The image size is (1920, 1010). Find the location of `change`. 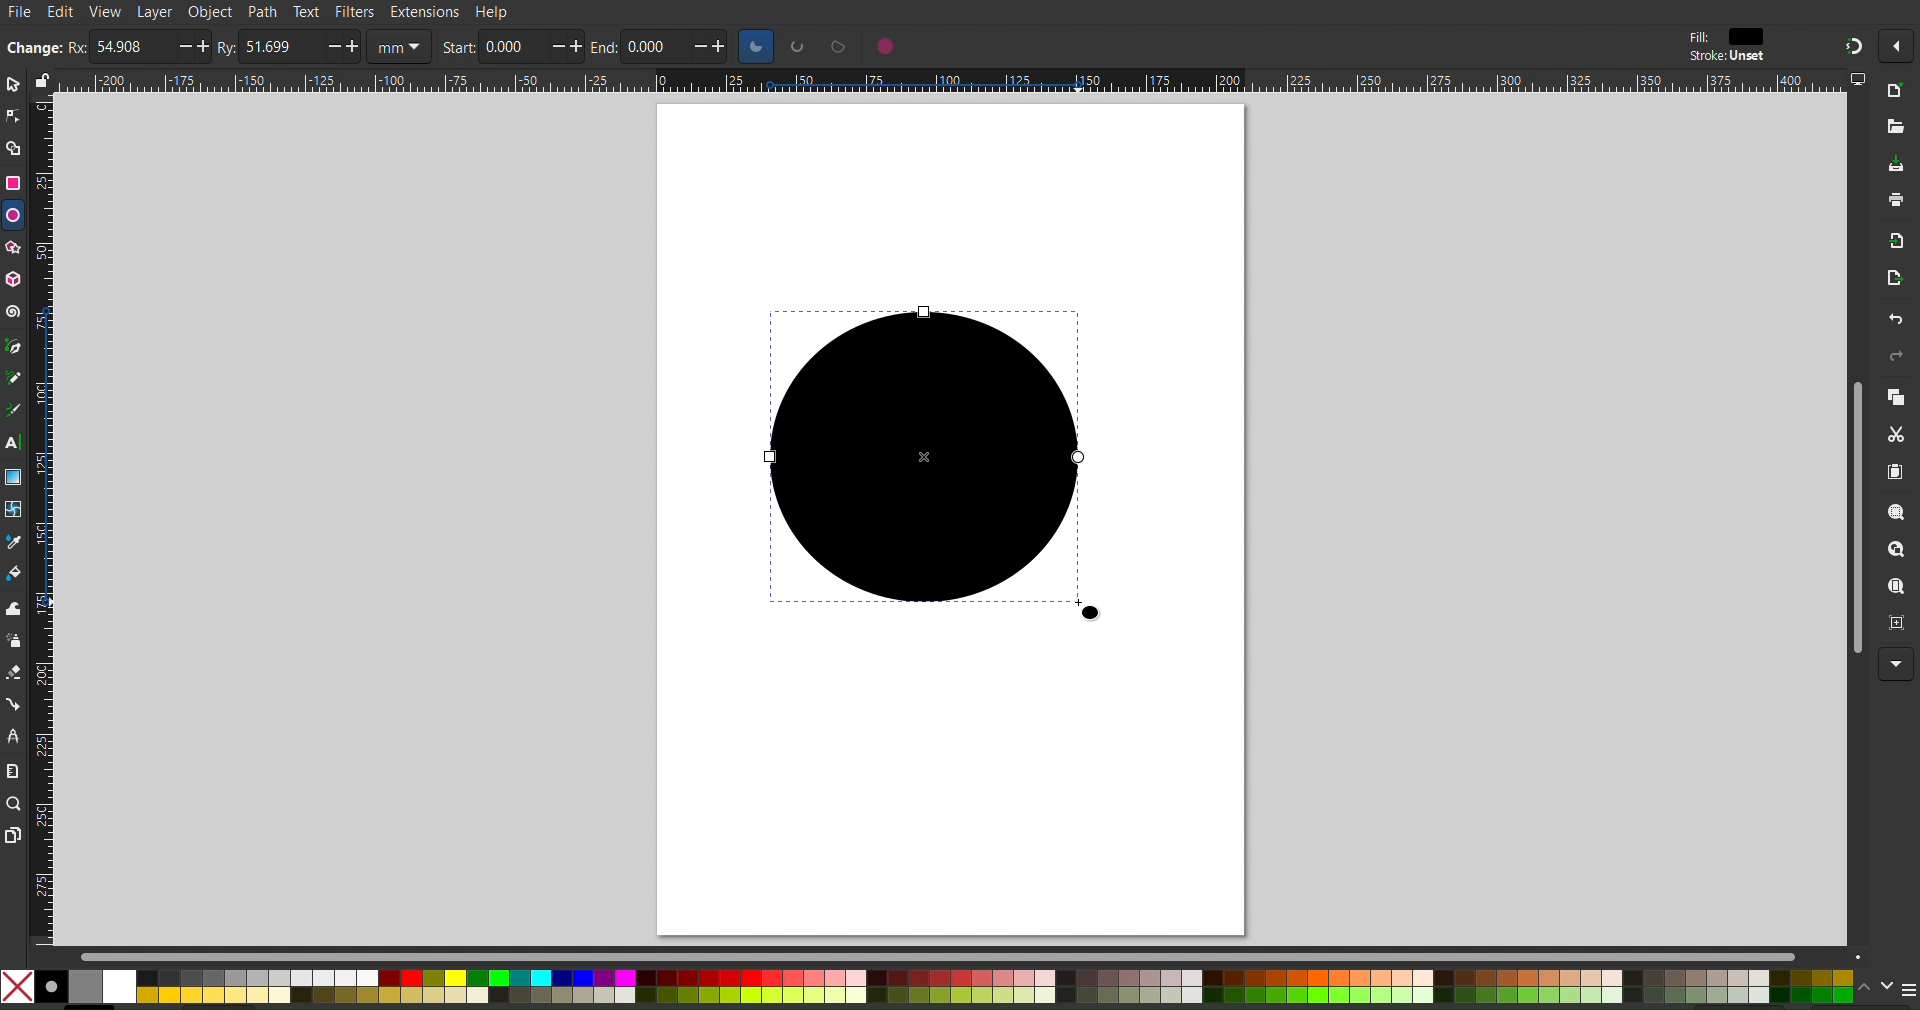

change is located at coordinates (36, 48).